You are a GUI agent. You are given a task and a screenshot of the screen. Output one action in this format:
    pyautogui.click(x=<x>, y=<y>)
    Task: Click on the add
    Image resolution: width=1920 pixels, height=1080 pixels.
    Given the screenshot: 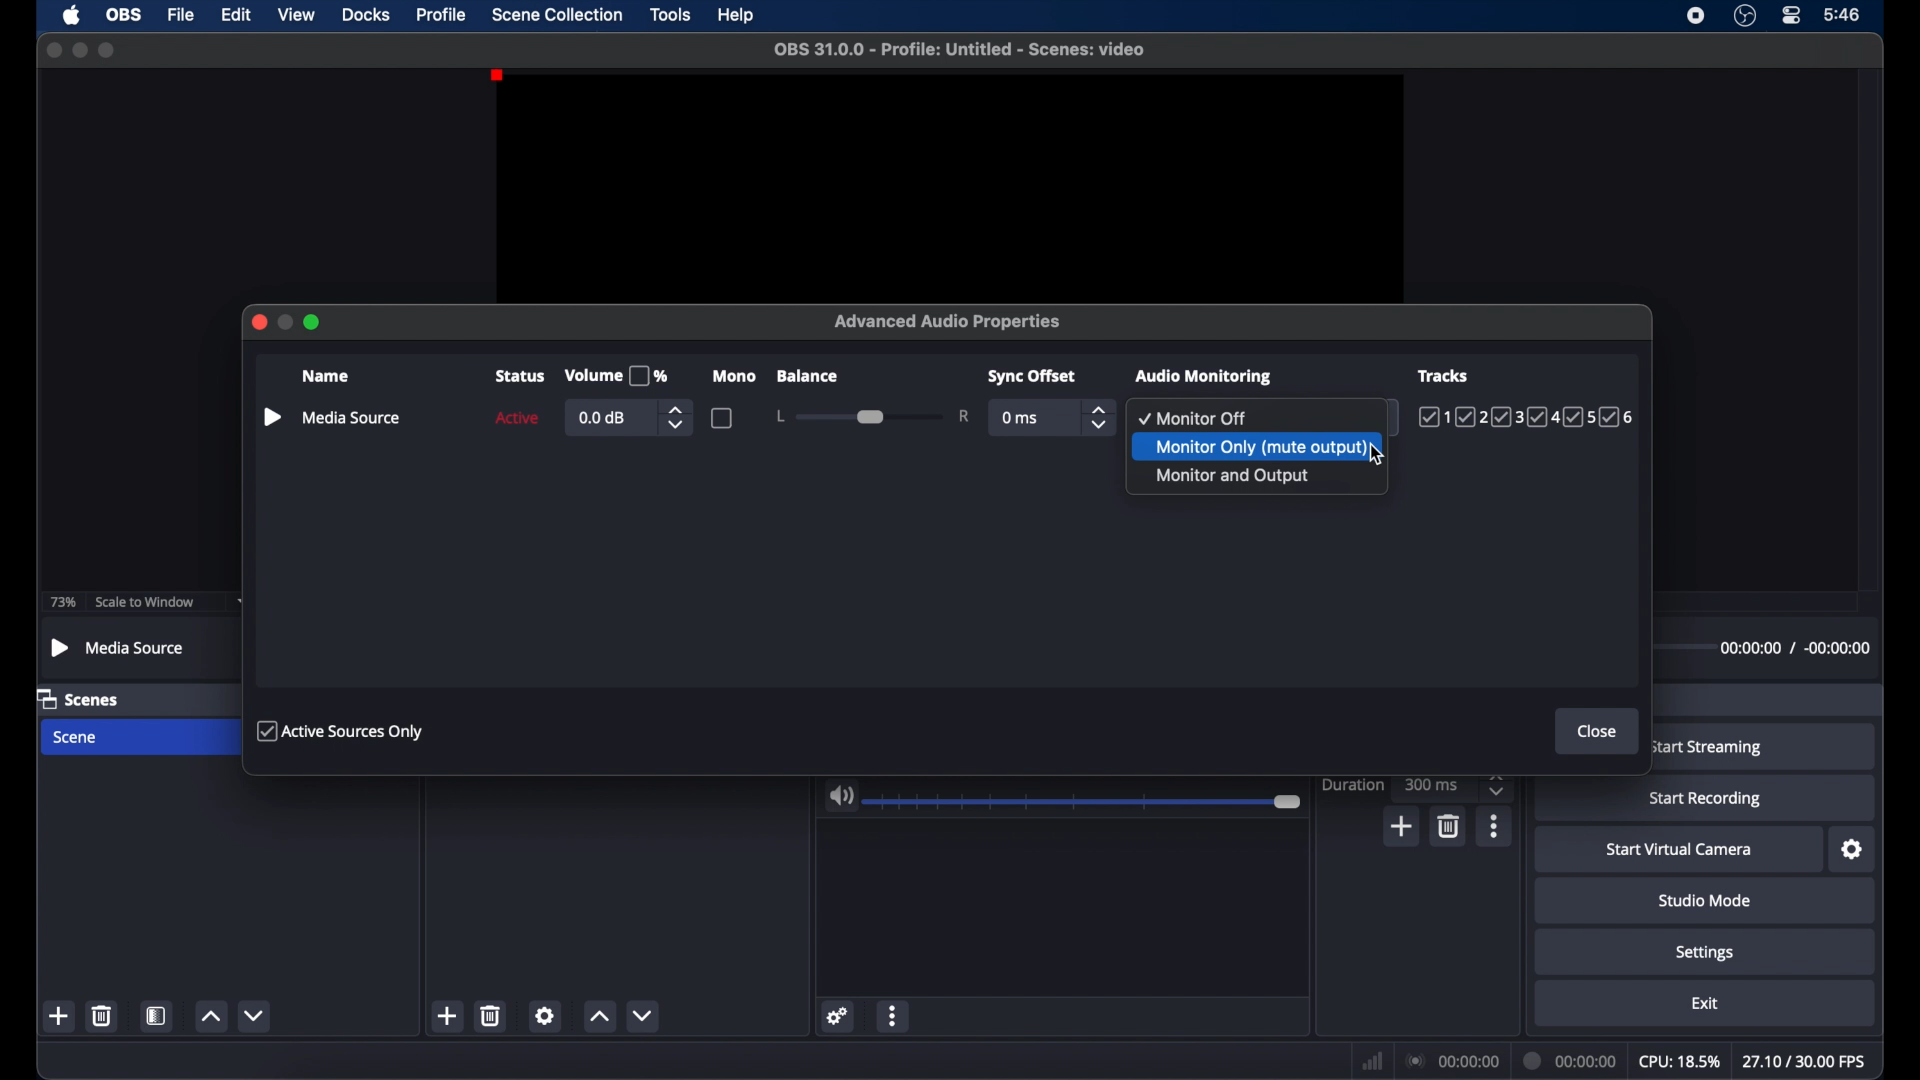 What is the action you would take?
    pyautogui.click(x=448, y=1016)
    